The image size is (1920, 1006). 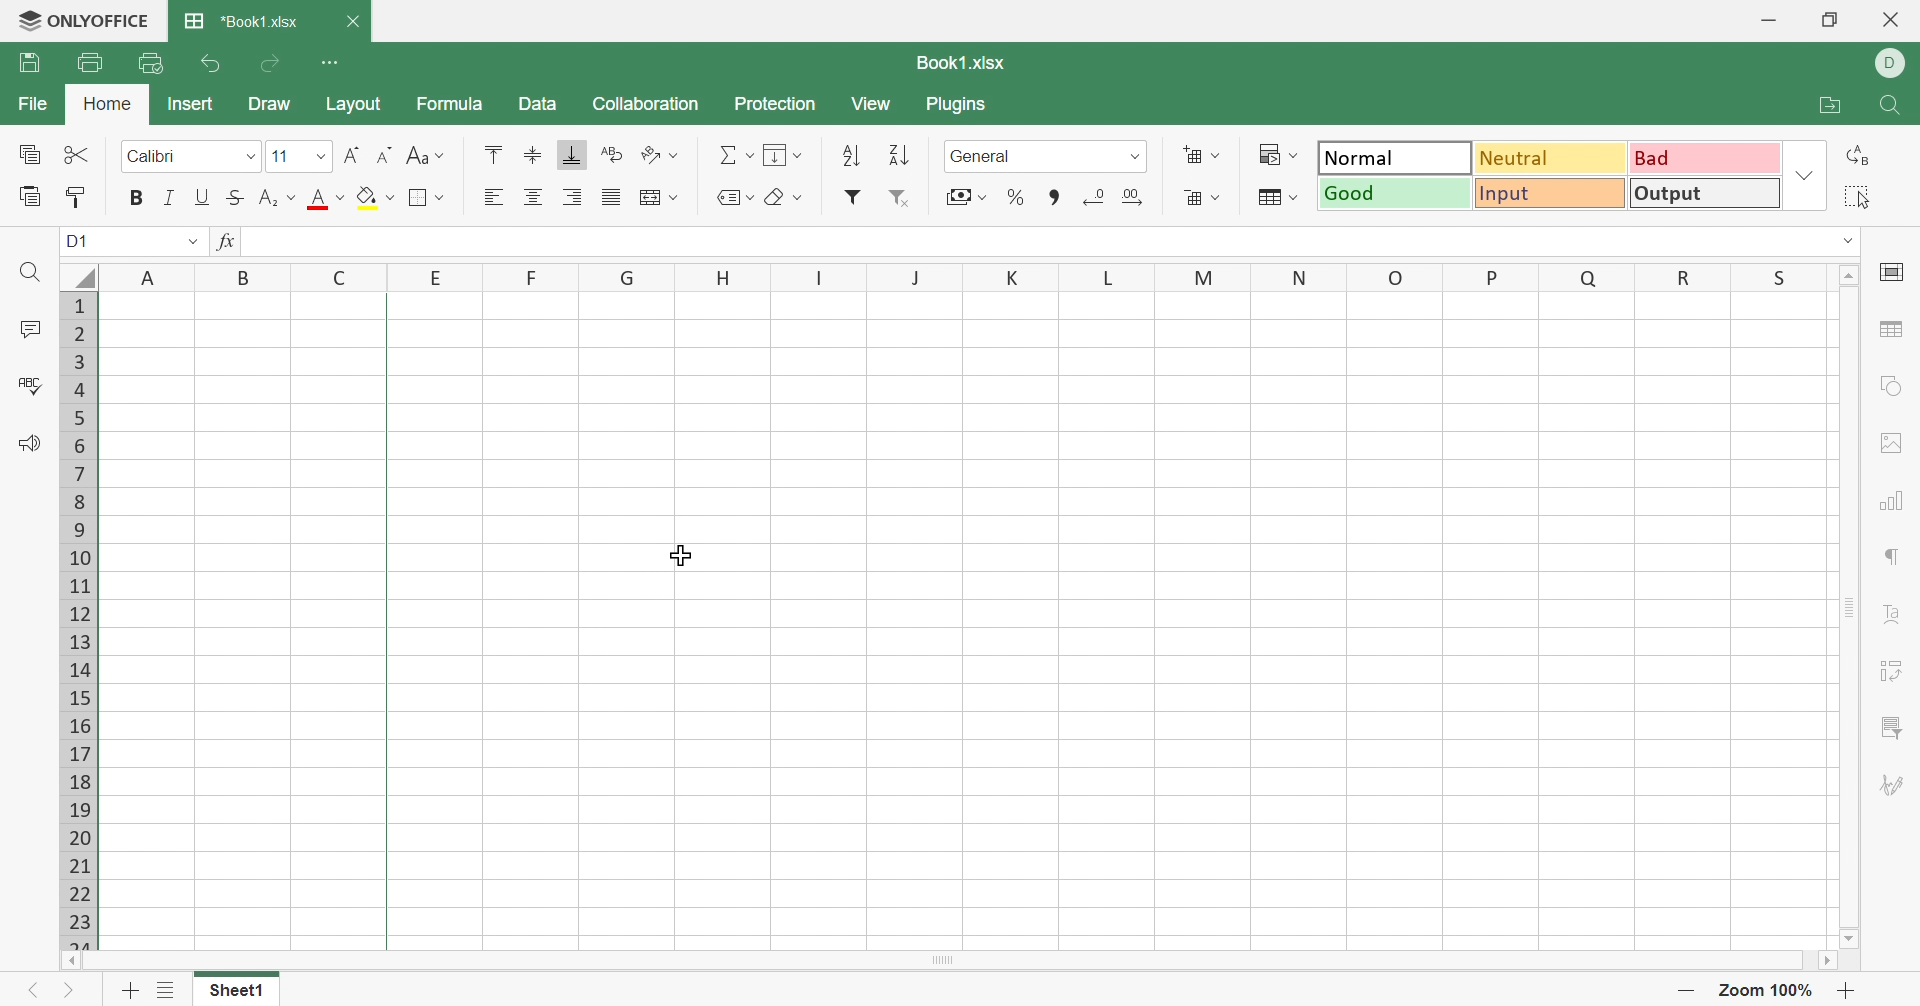 I want to click on Slicer settings, so click(x=1894, y=728).